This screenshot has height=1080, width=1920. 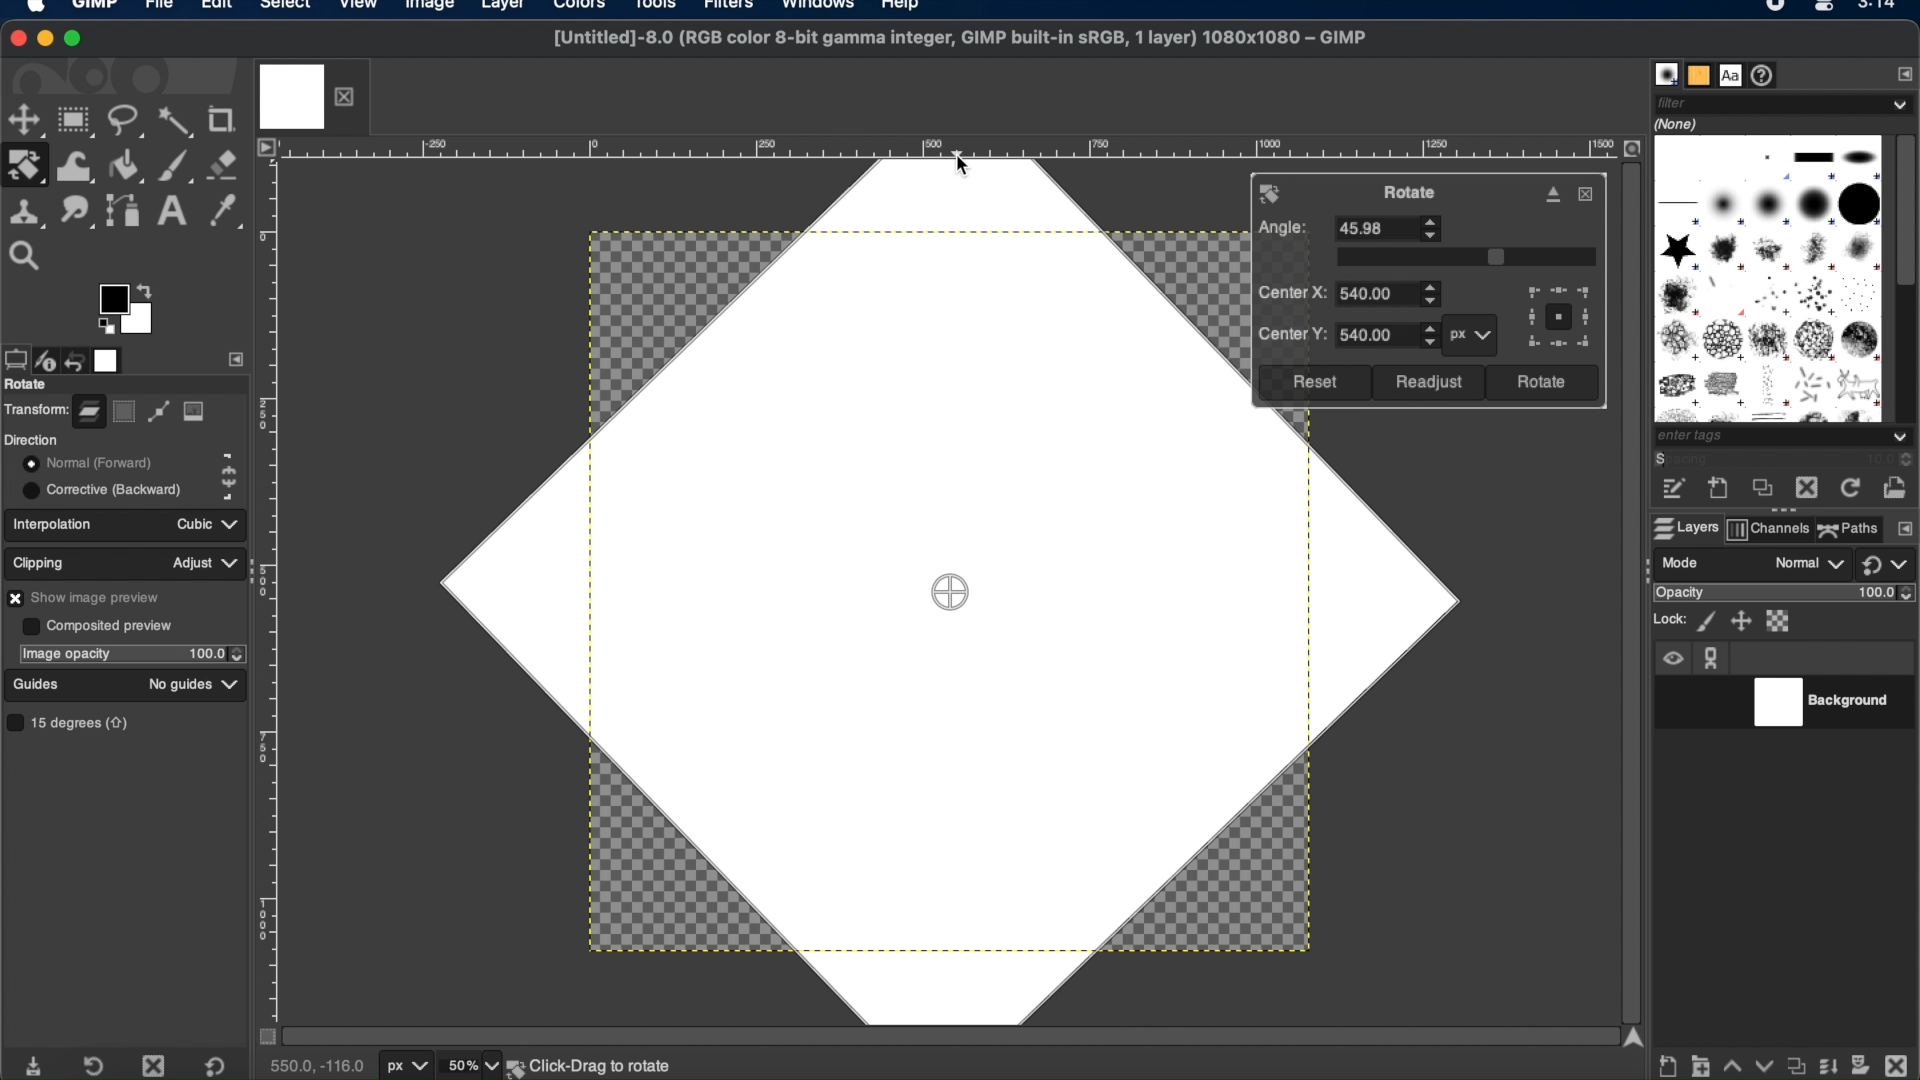 What do you see at coordinates (226, 492) in the screenshot?
I see `corrective backward icon` at bounding box center [226, 492].